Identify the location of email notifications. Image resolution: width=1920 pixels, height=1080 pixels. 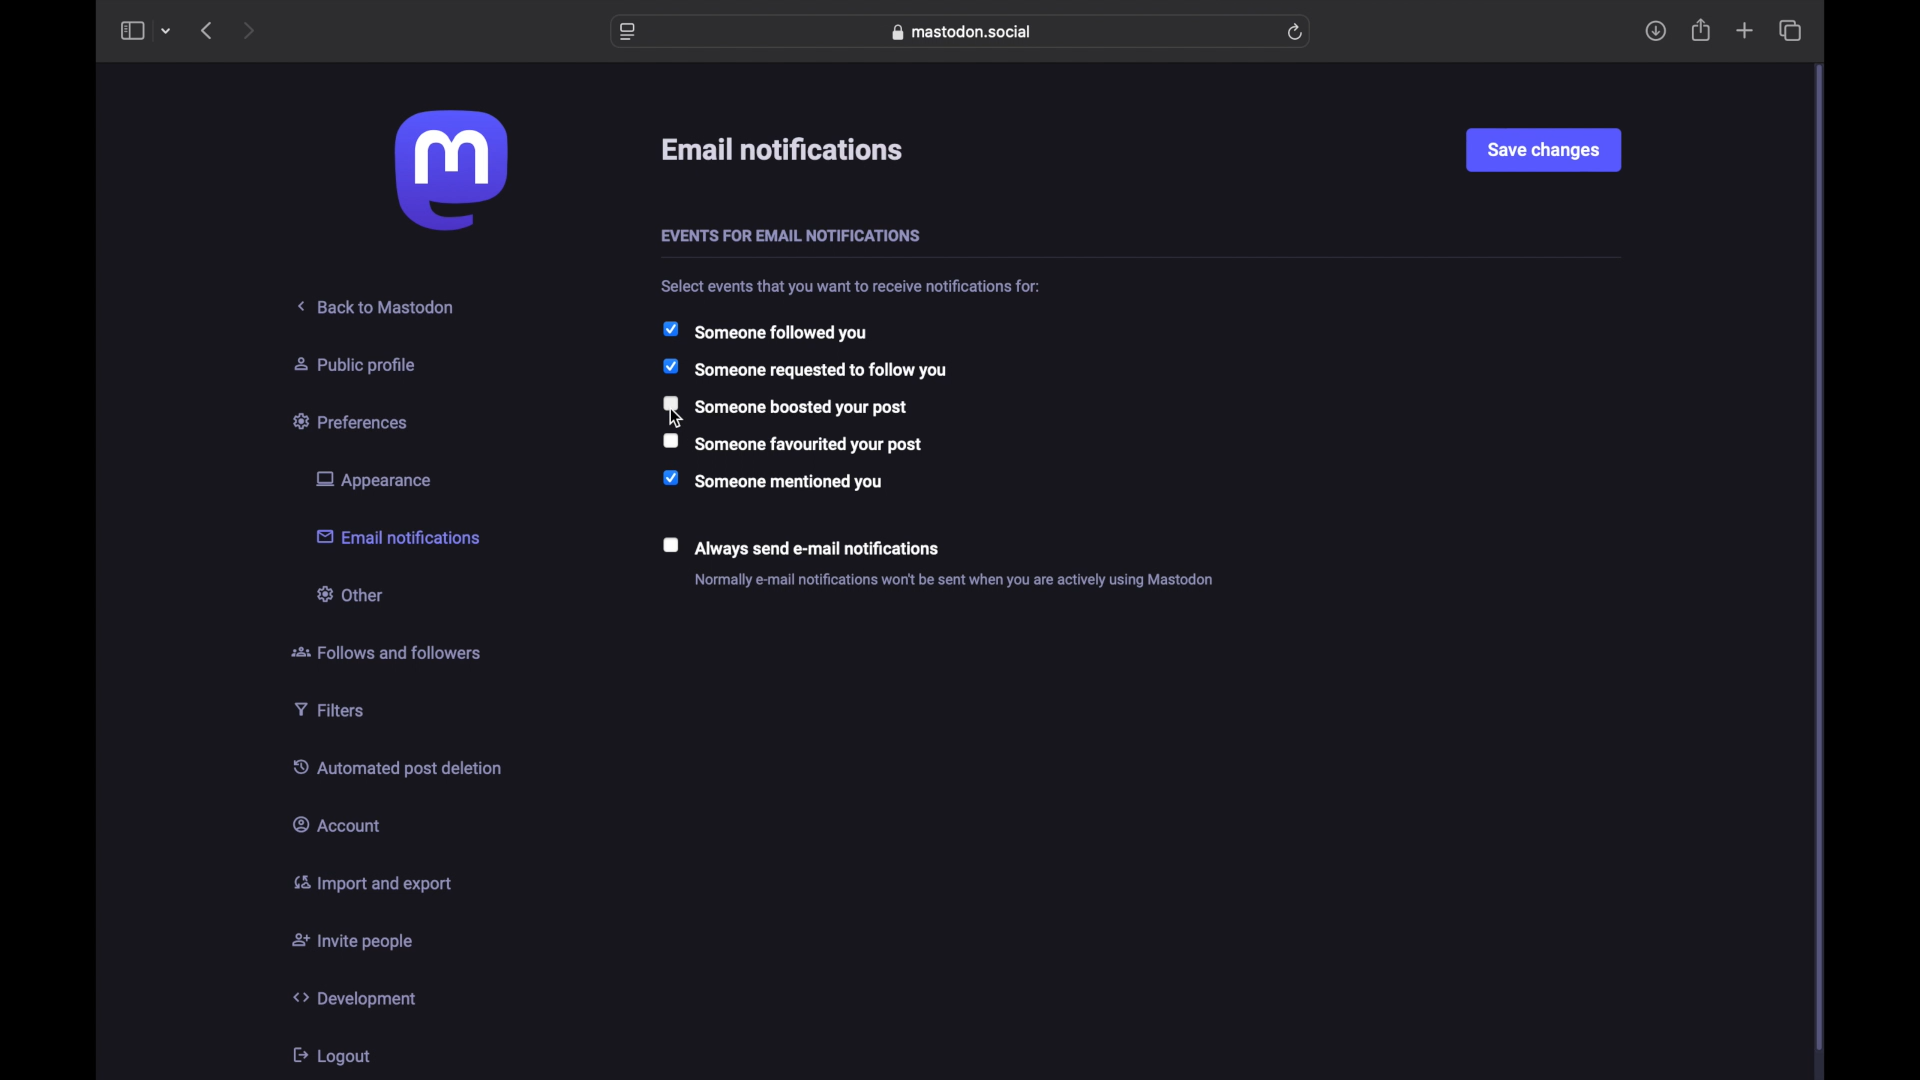
(784, 150).